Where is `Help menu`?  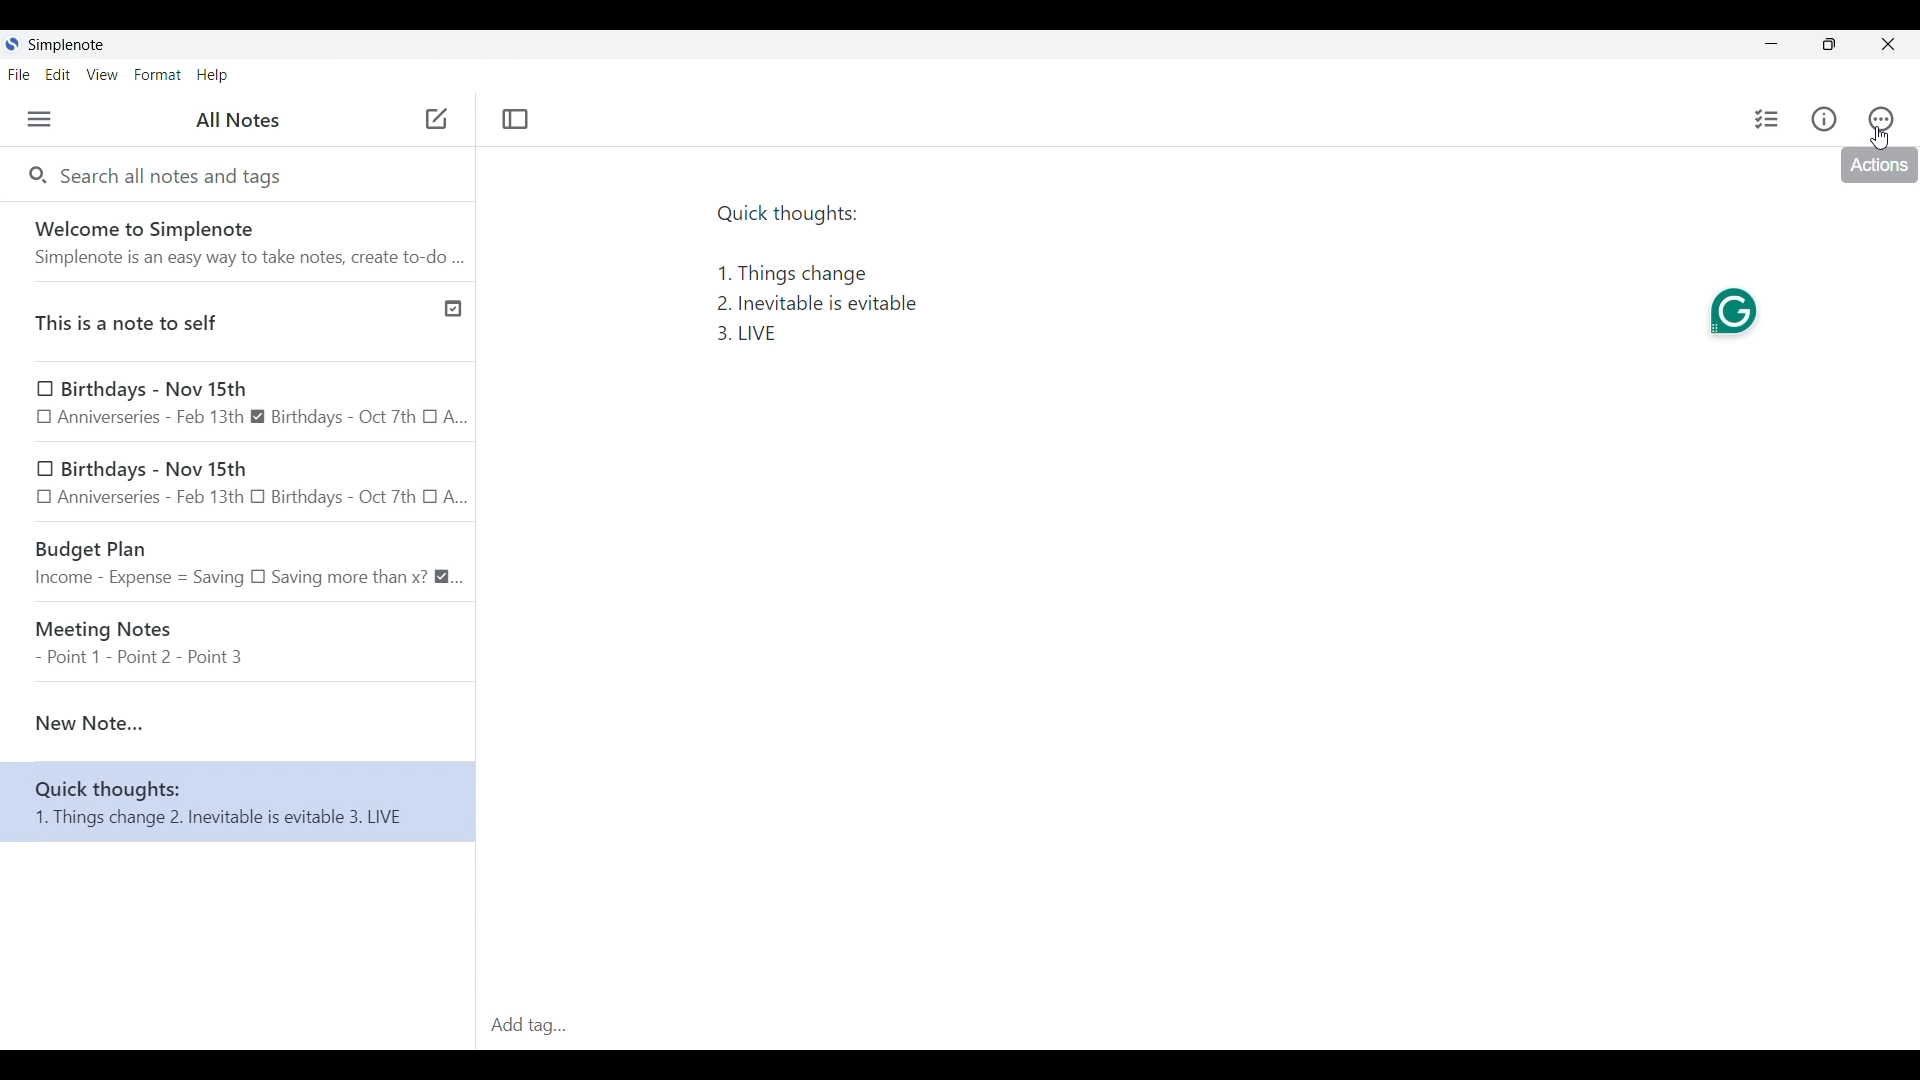 Help menu is located at coordinates (213, 76).